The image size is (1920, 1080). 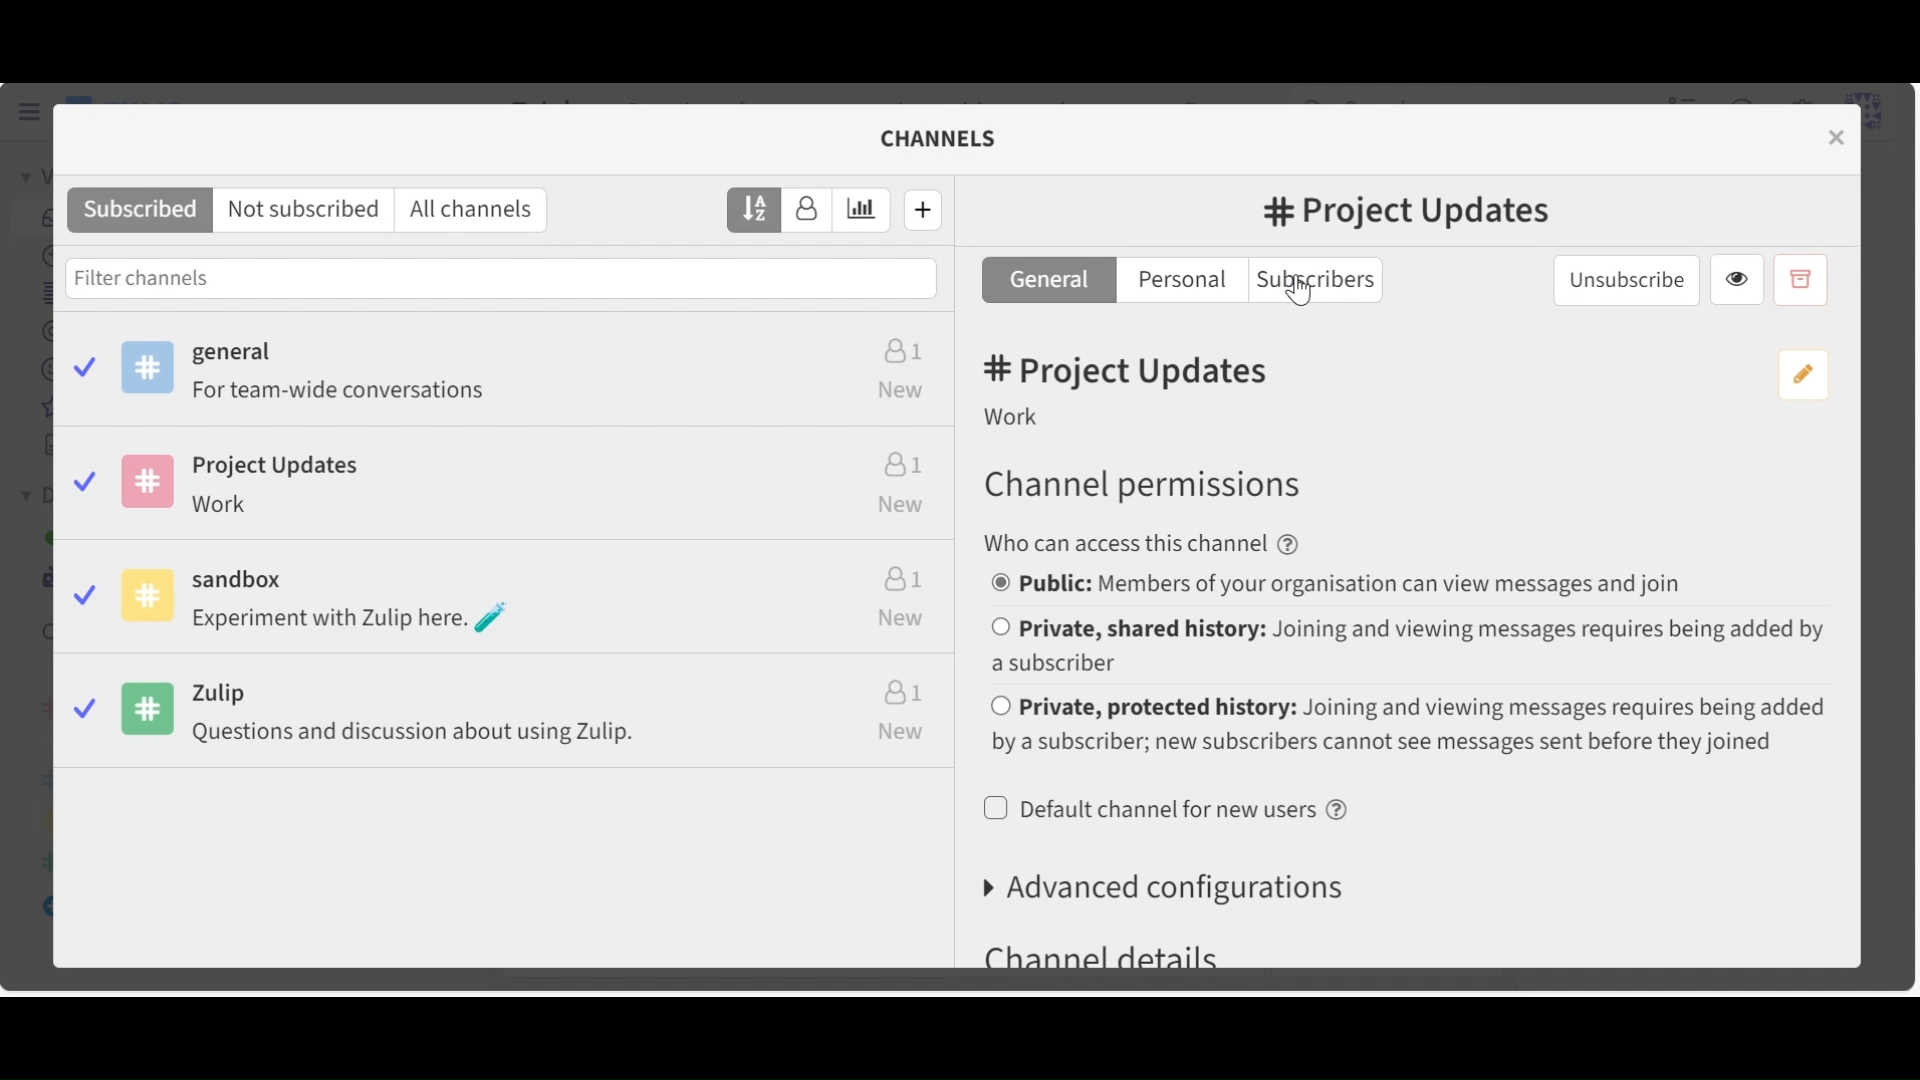 I want to click on View Channel, so click(x=1735, y=281).